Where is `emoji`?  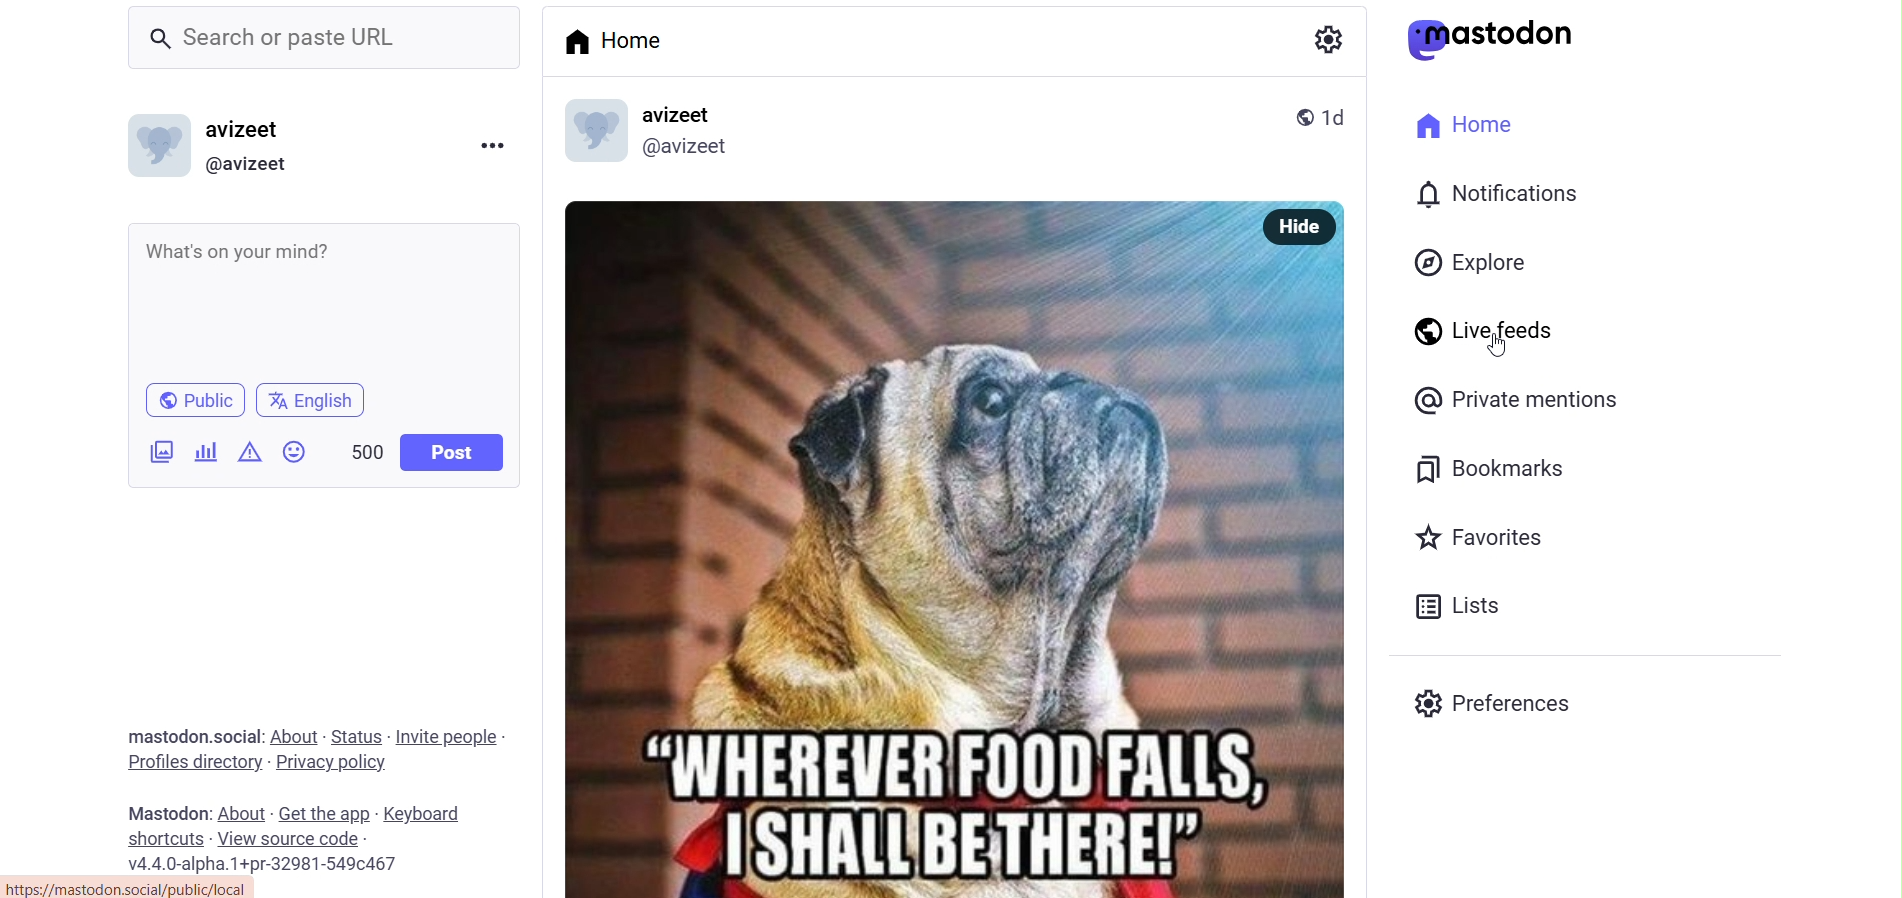 emoji is located at coordinates (294, 453).